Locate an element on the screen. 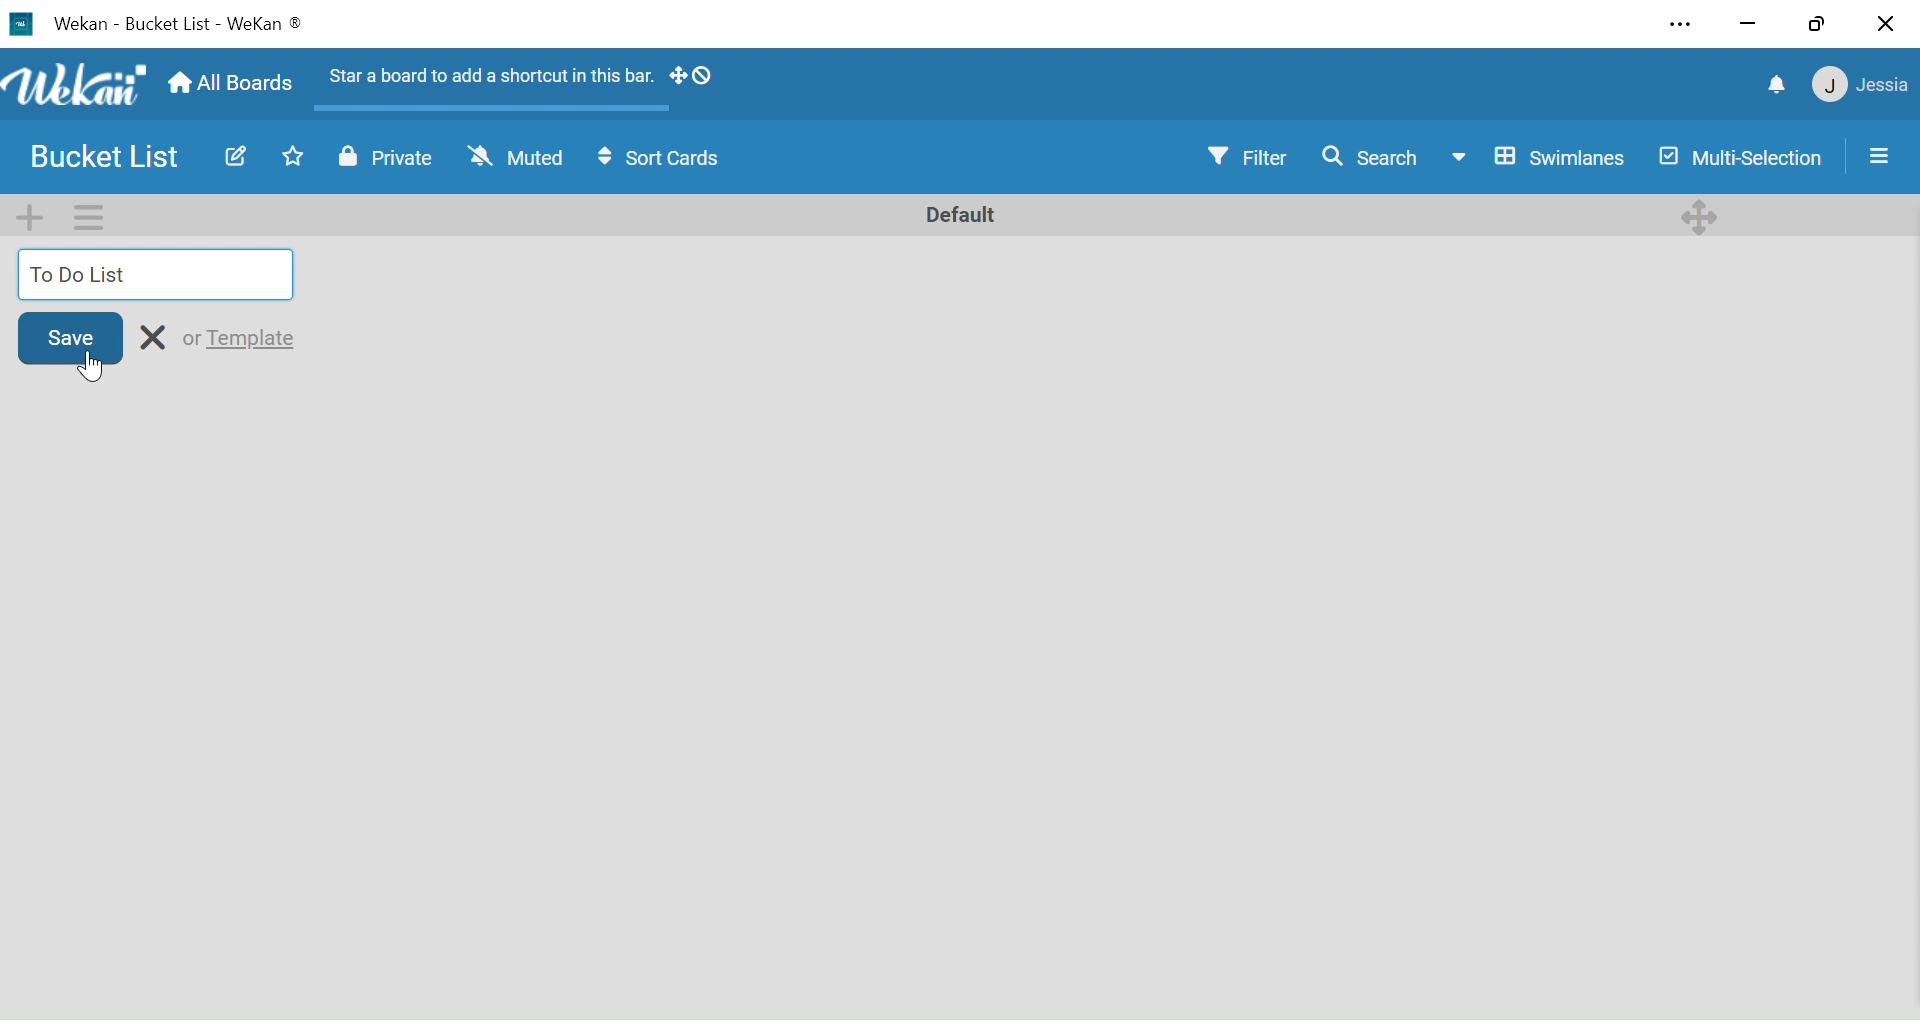 This screenshot has width=1920, height=1020. Board view is located at coordinates (1538, 158).